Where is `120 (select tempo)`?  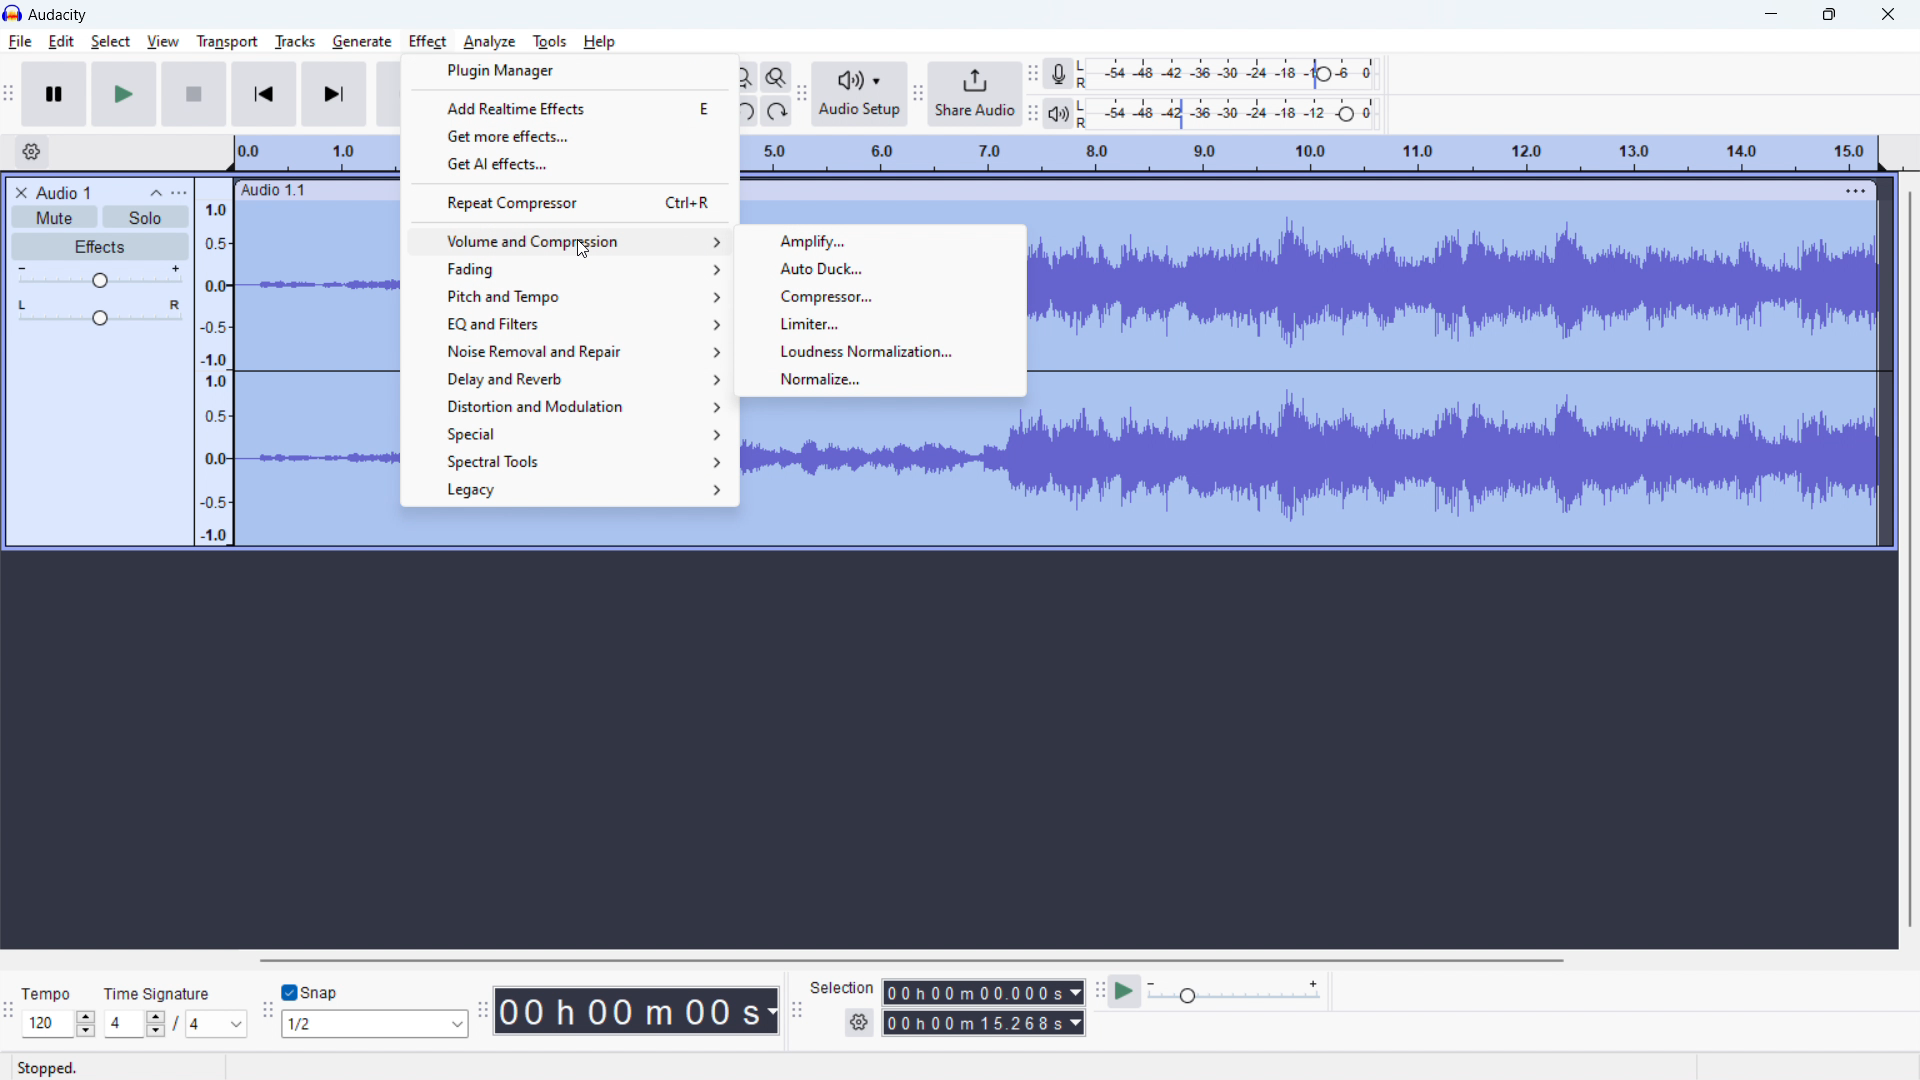 120 (select tempo) is located at coordinates (59, 1025).